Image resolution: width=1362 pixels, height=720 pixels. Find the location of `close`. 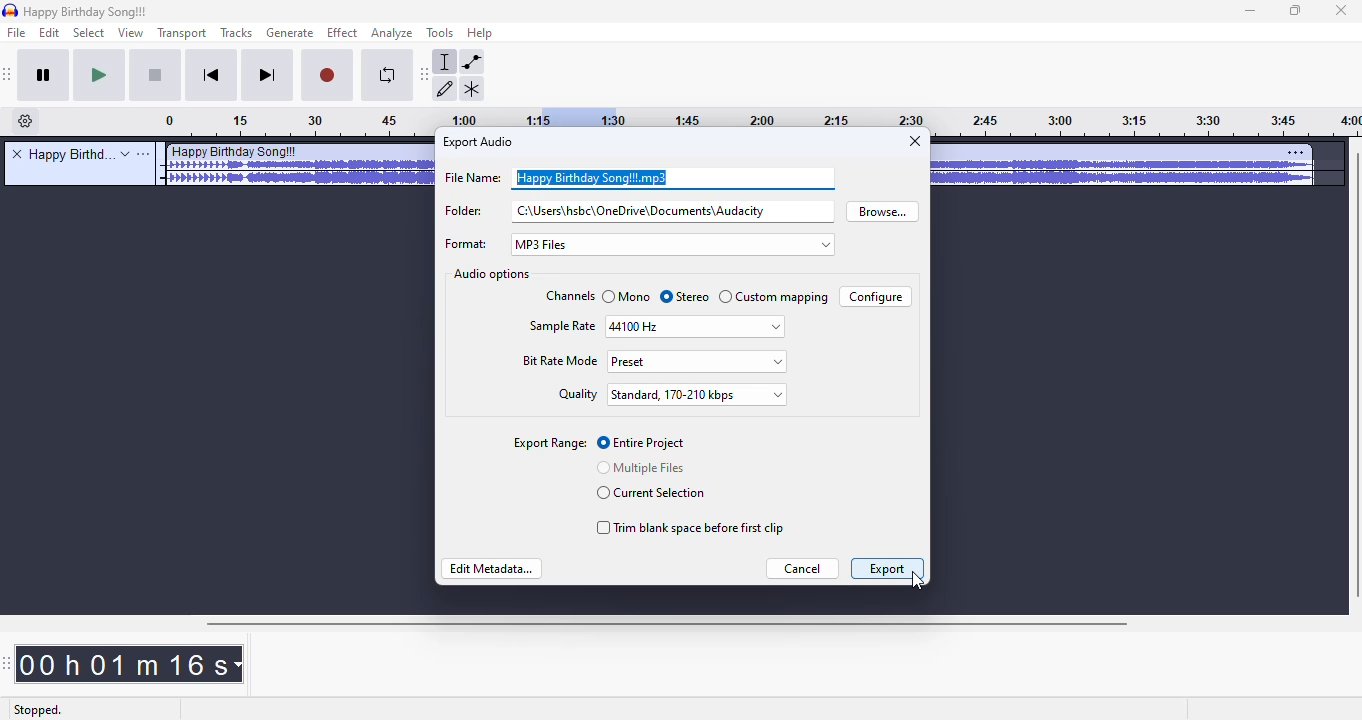

close is located at coordinates (915, 140).